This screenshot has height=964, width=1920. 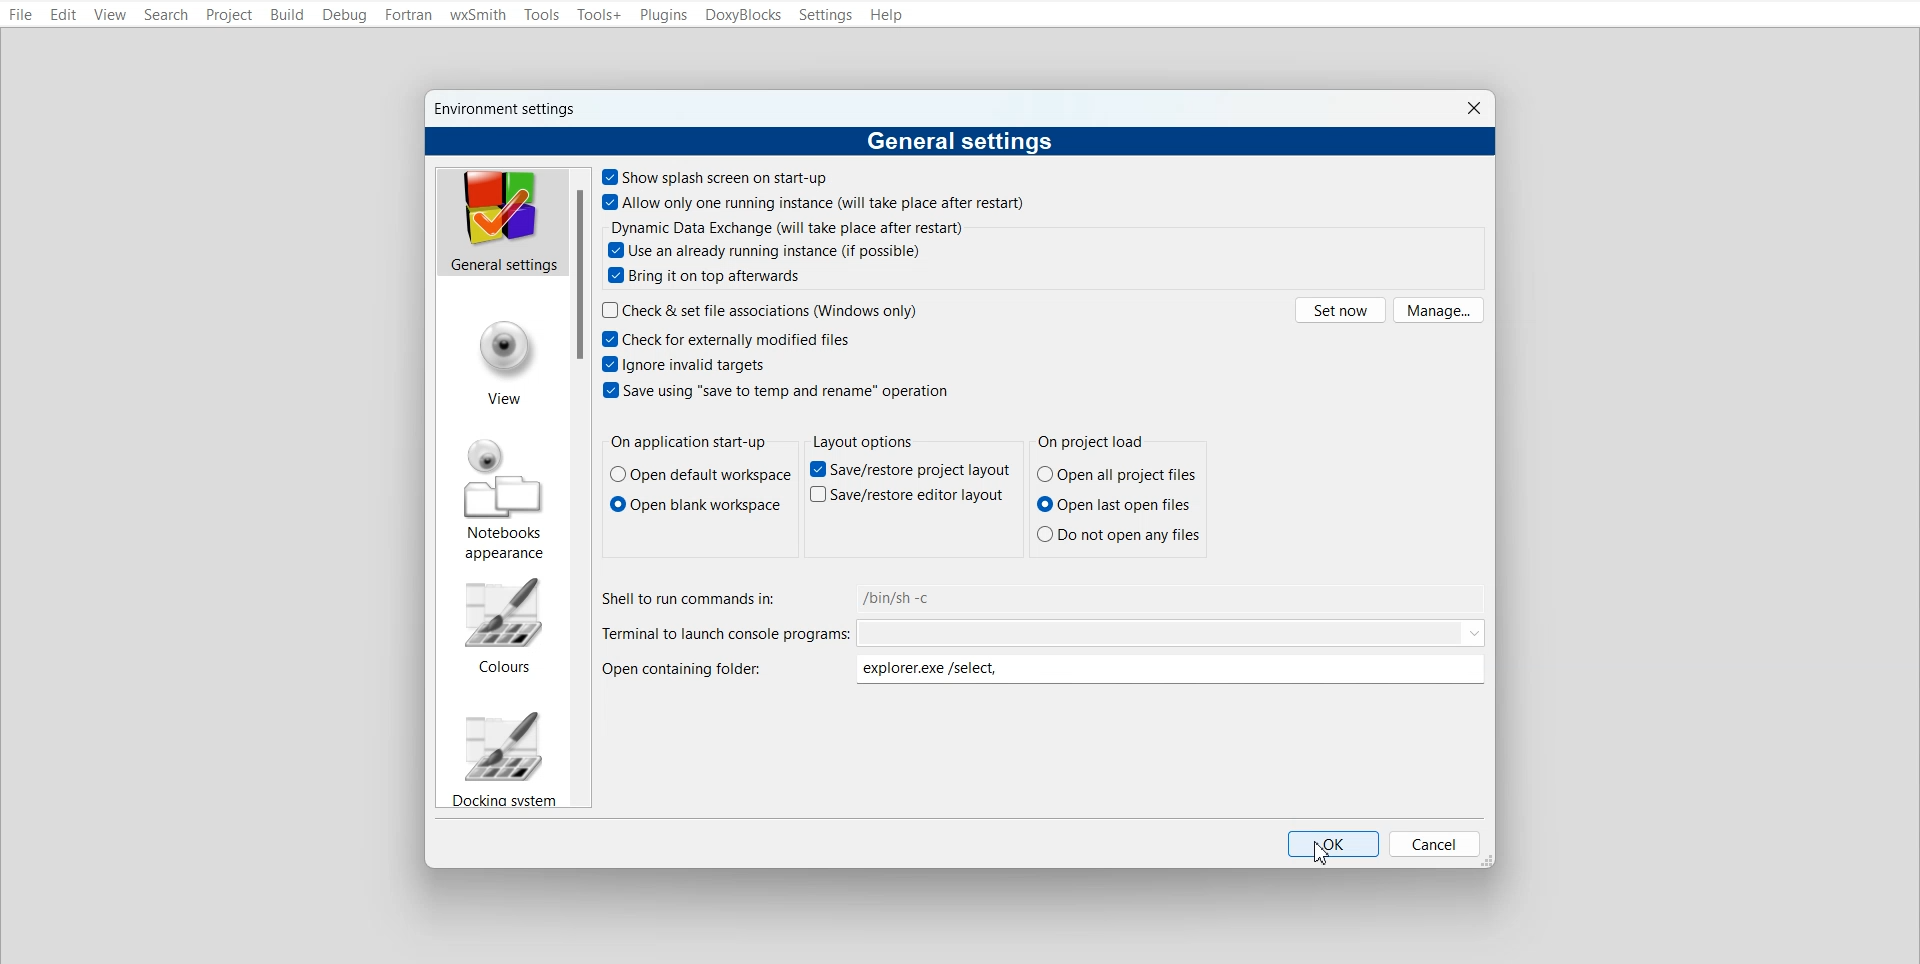 I want to click on Debug, so click(x=344, y=15).